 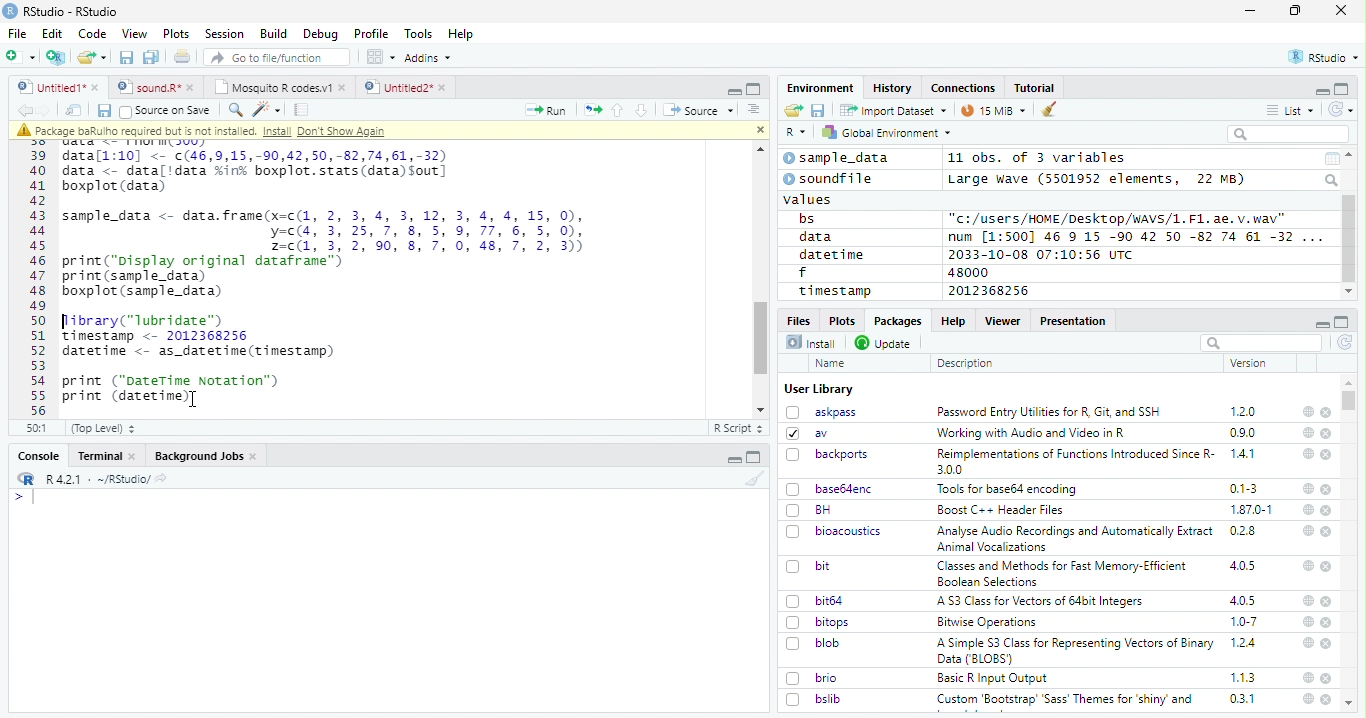 What do you see at coordinates (24, 497) in the screenshot?
I see `typing cursor` at bounding box center [24, 497].